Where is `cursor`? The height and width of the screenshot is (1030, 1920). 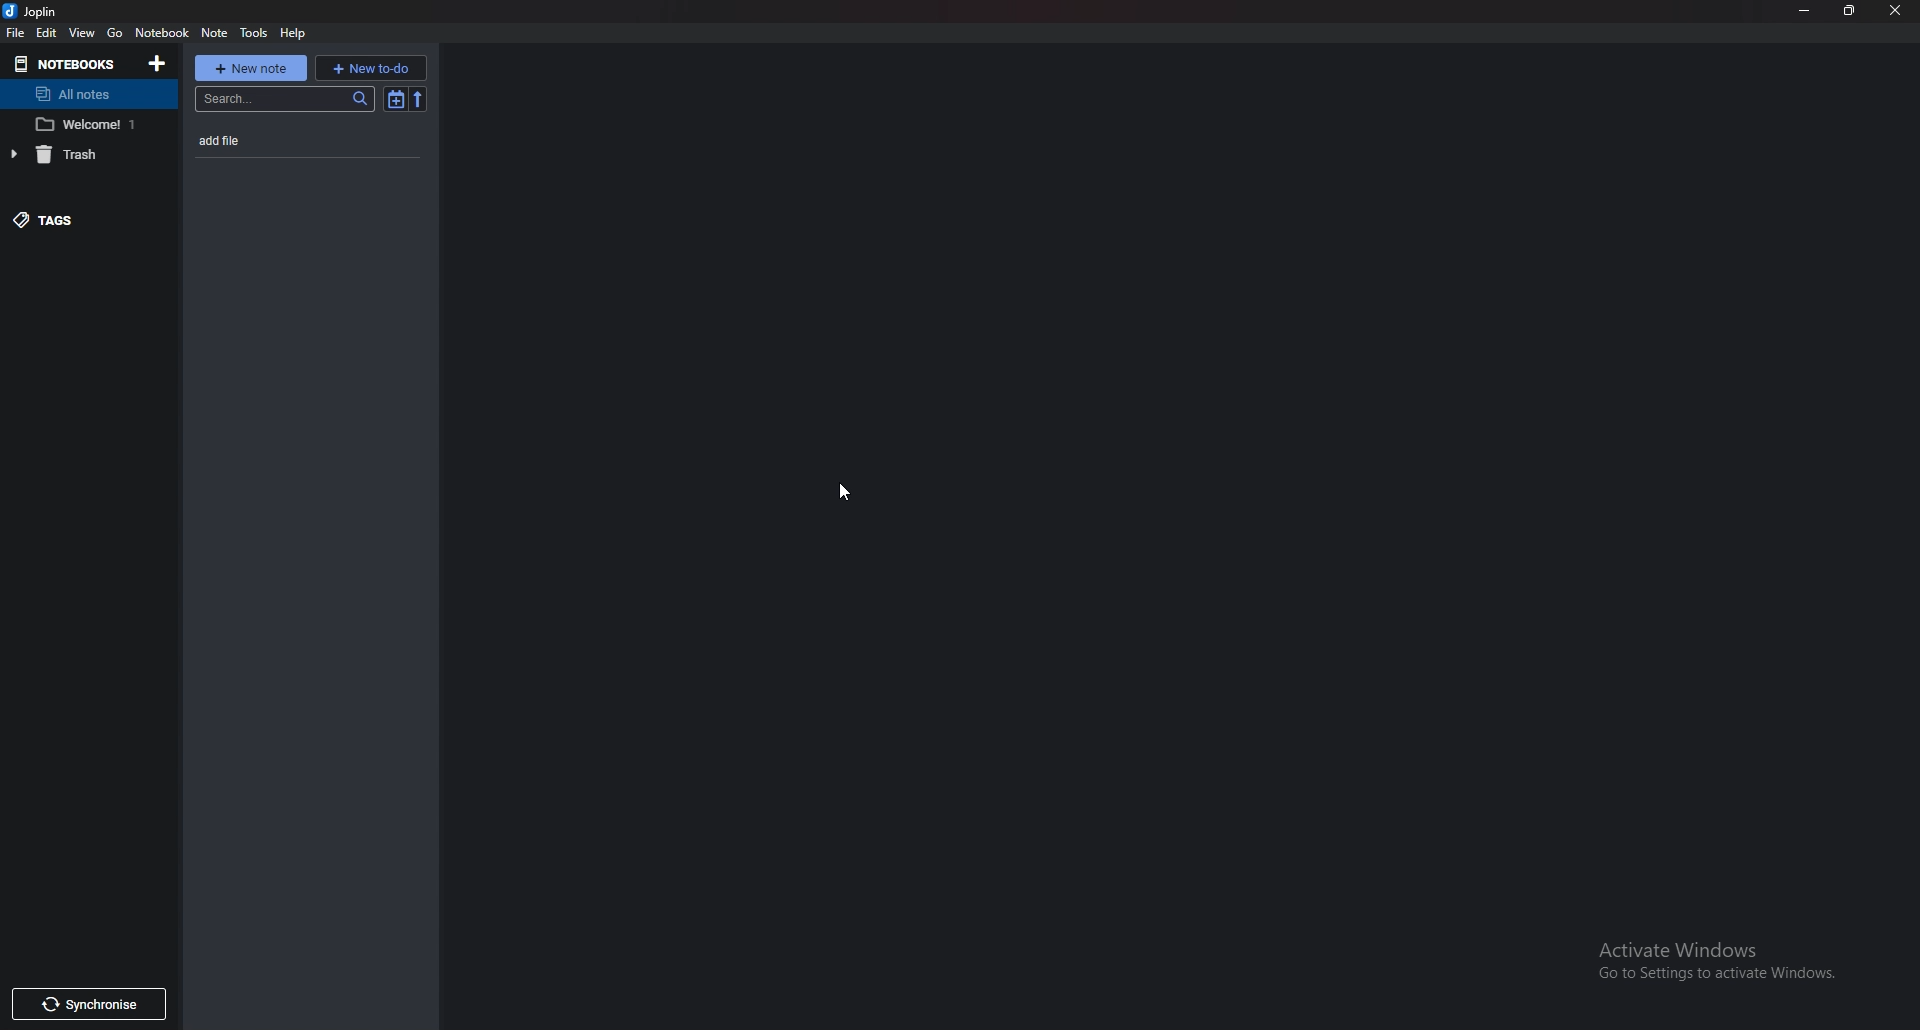
cursor is located at coordinates (843, 492).